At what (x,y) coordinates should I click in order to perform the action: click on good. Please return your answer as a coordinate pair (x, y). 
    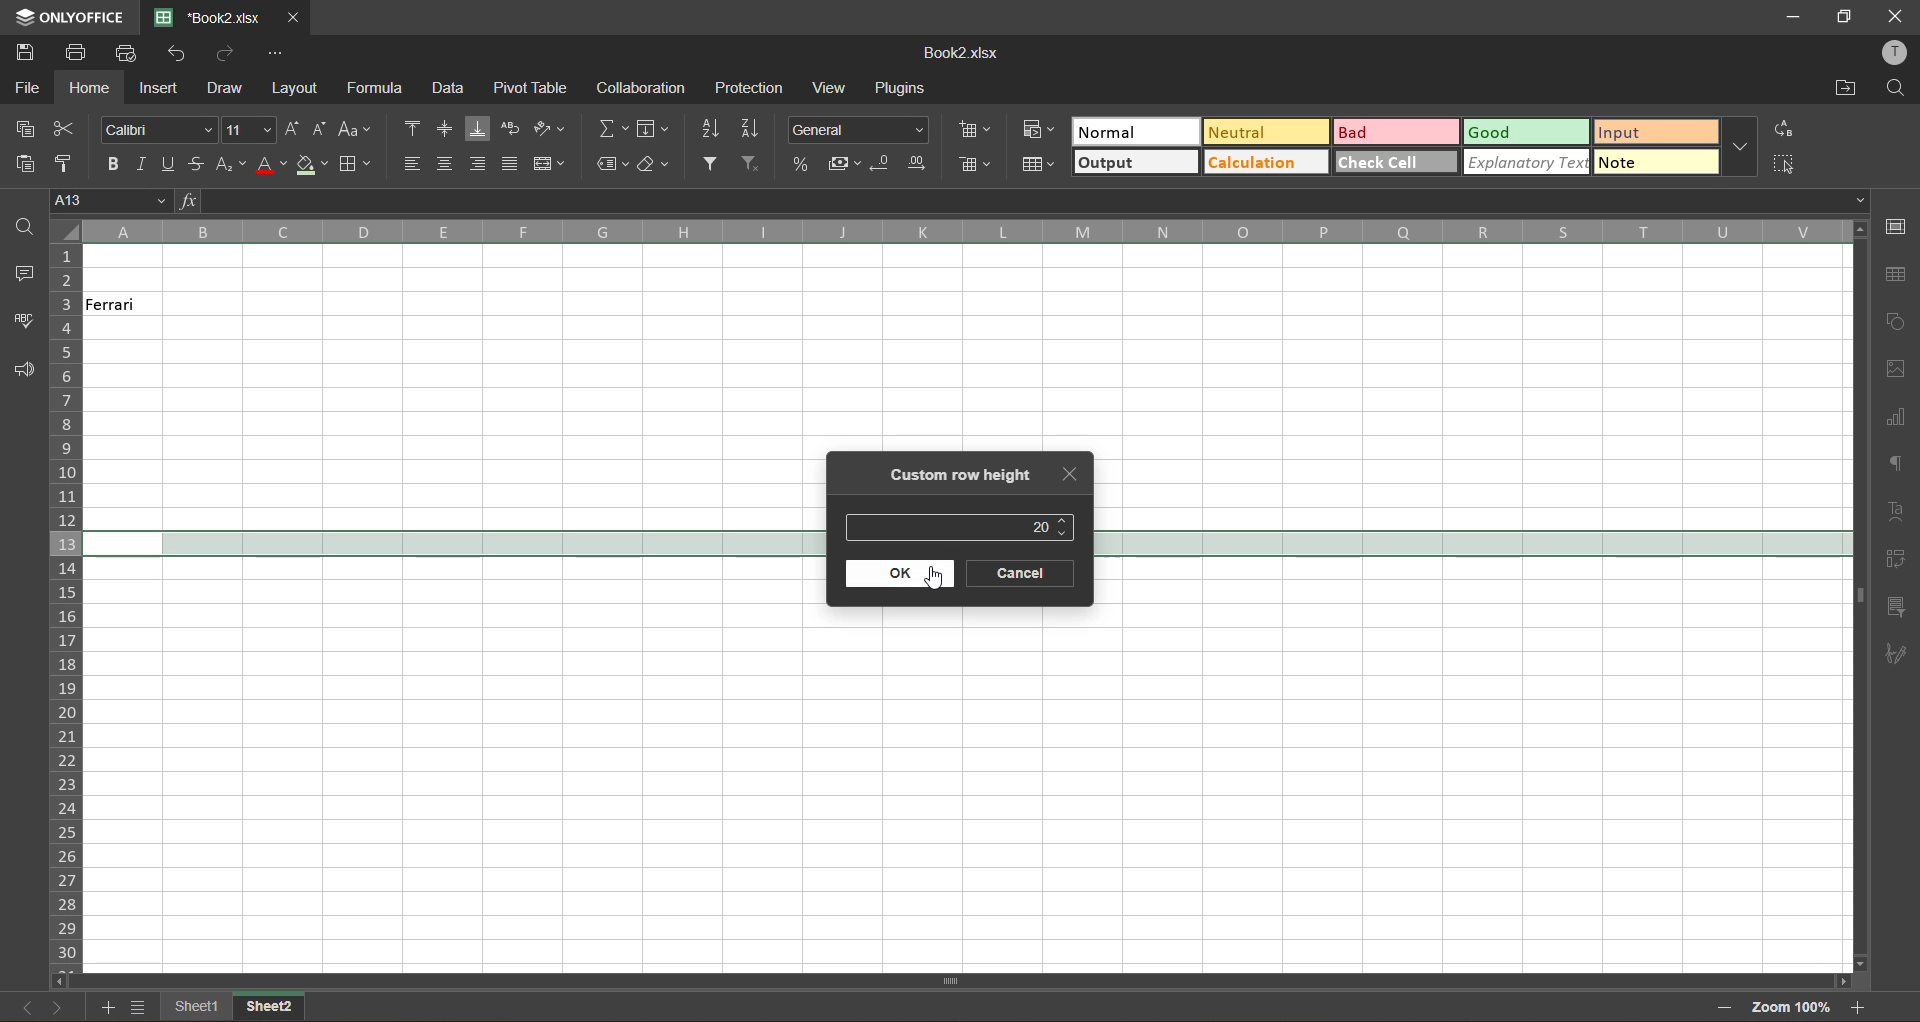
    Looking at the image, I should click on (1524, 133).